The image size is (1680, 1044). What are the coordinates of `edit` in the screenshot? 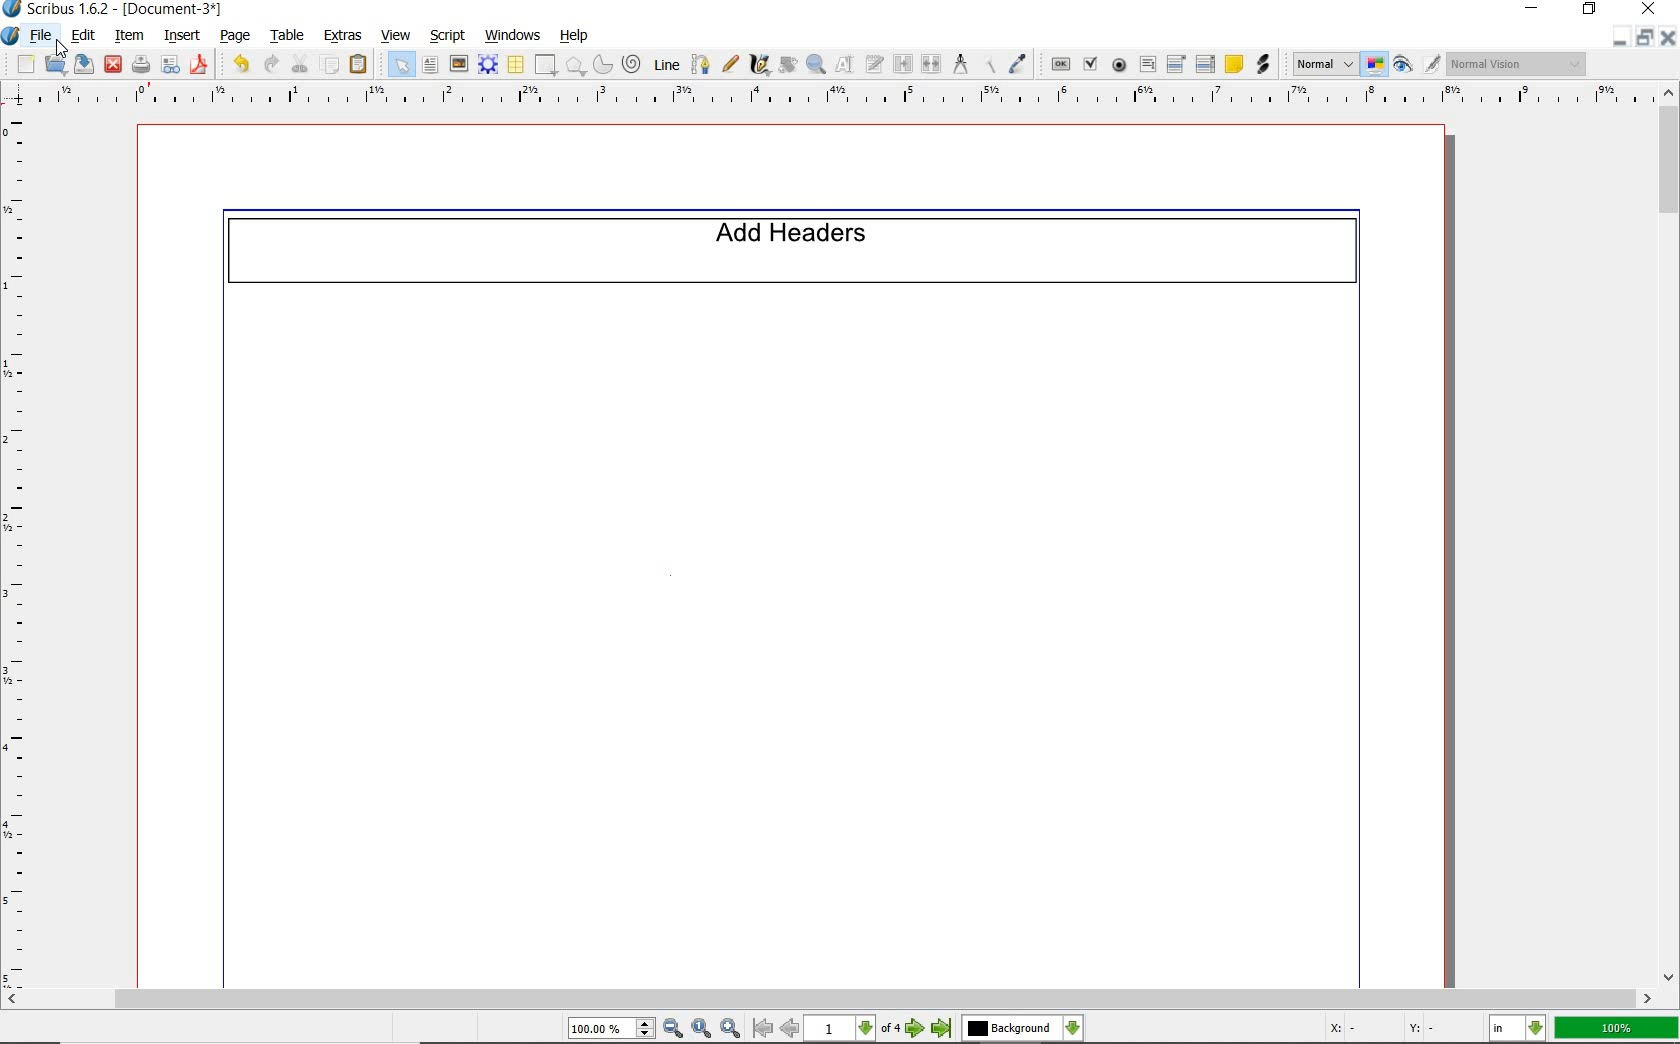 It's located at (82, 36).